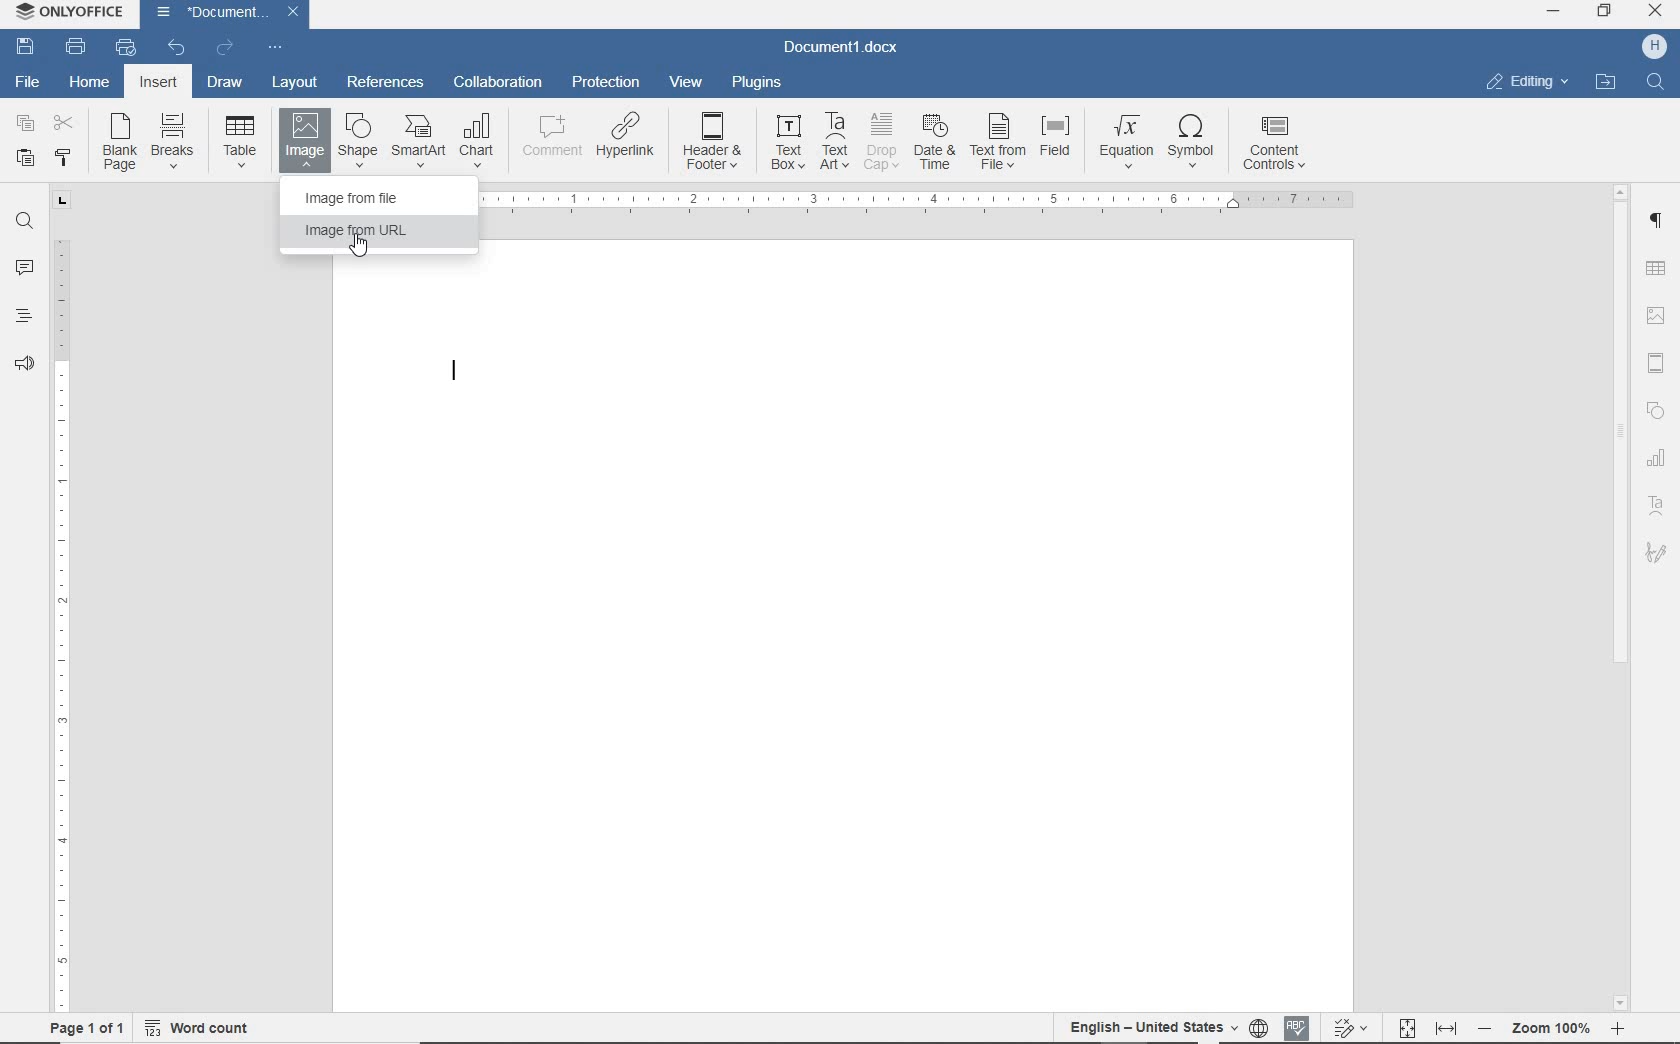 The height and width of the screenshot is (1044, 1680). Describe the element at coordinates (1619, 598) in the screenshot. I see `scrollbar` at that location.